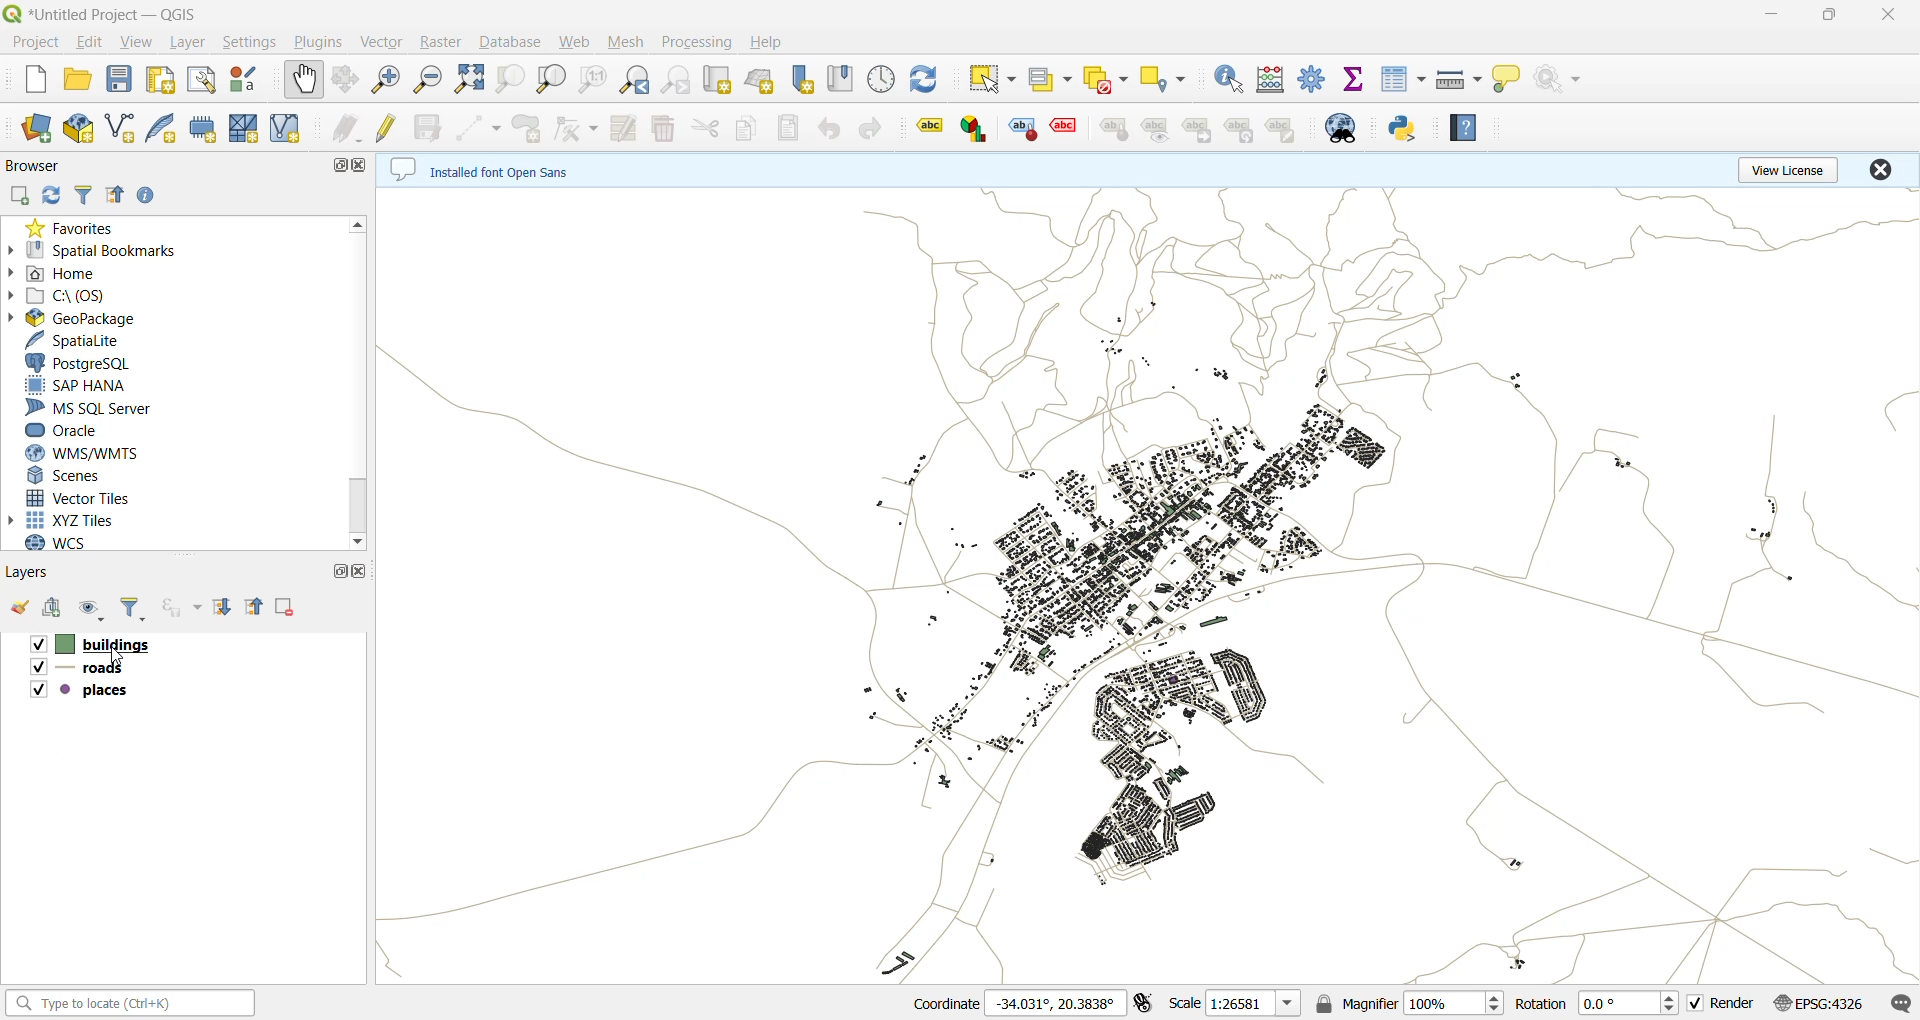  What do you see at coordinates (681, 84) in the screenshot?
I see `zoom next` at bounding box center [681, 84].